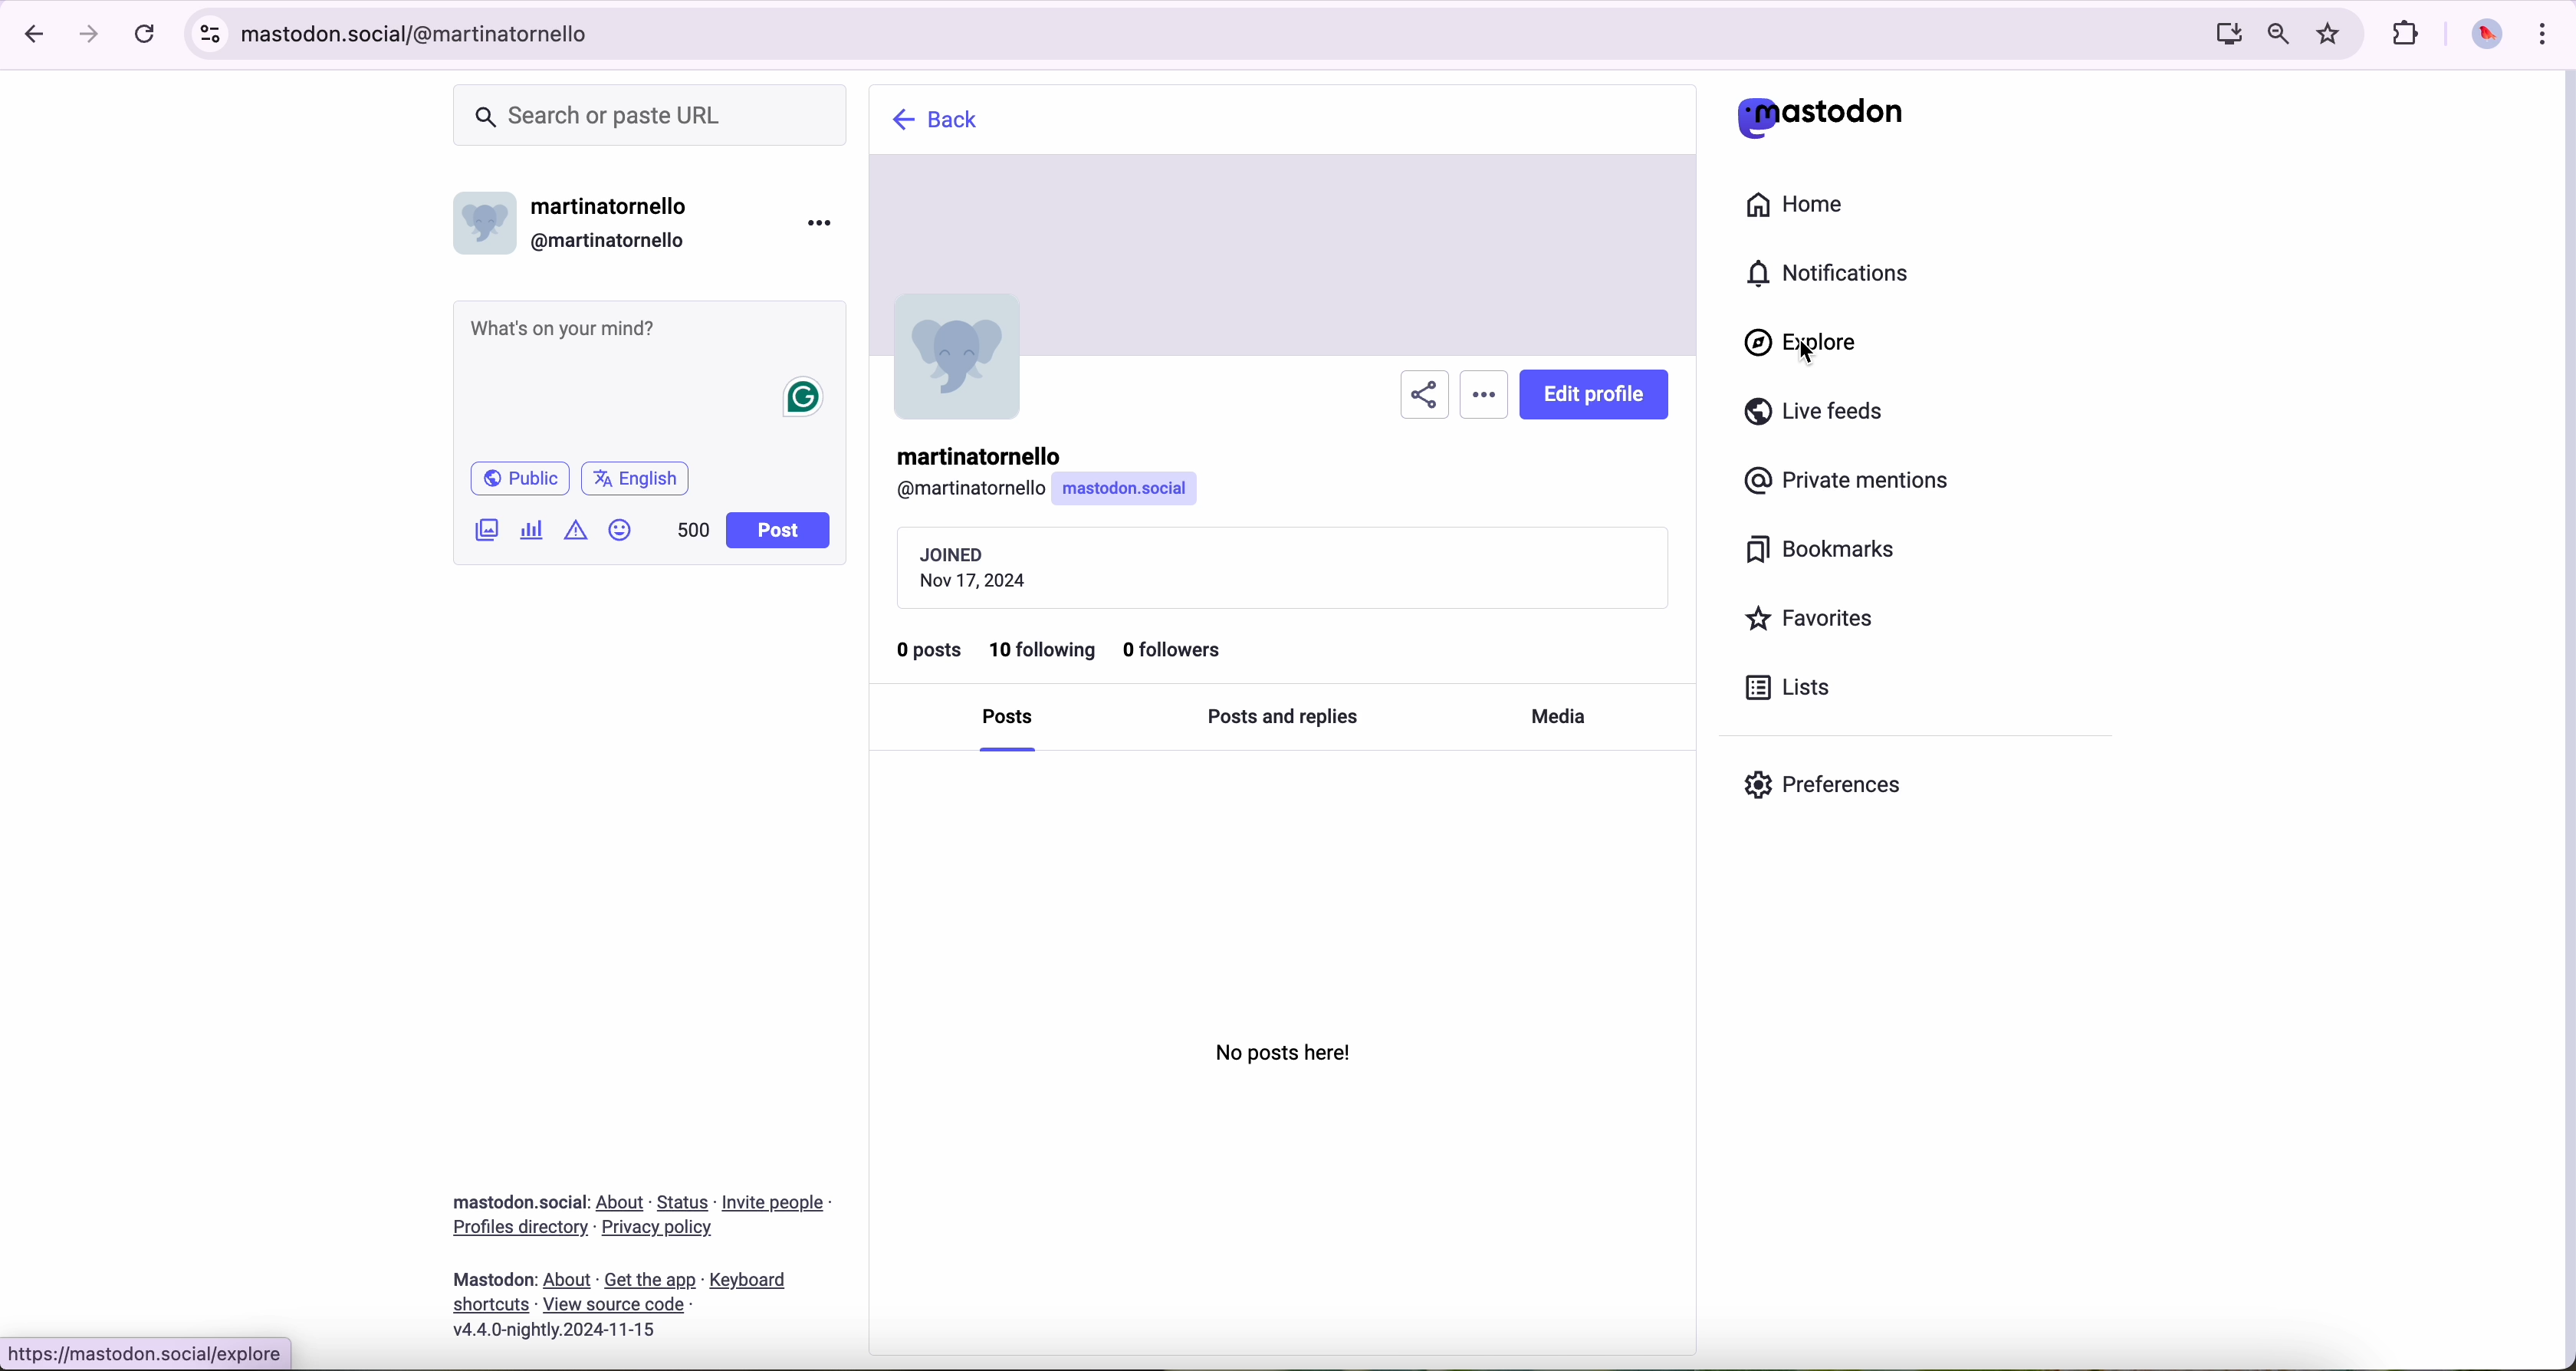 The height and width of the screenshot is (1371, 2576). Describe the element at coordinates (1853, 483) in the screenshot. I see `private mentions` at that location.